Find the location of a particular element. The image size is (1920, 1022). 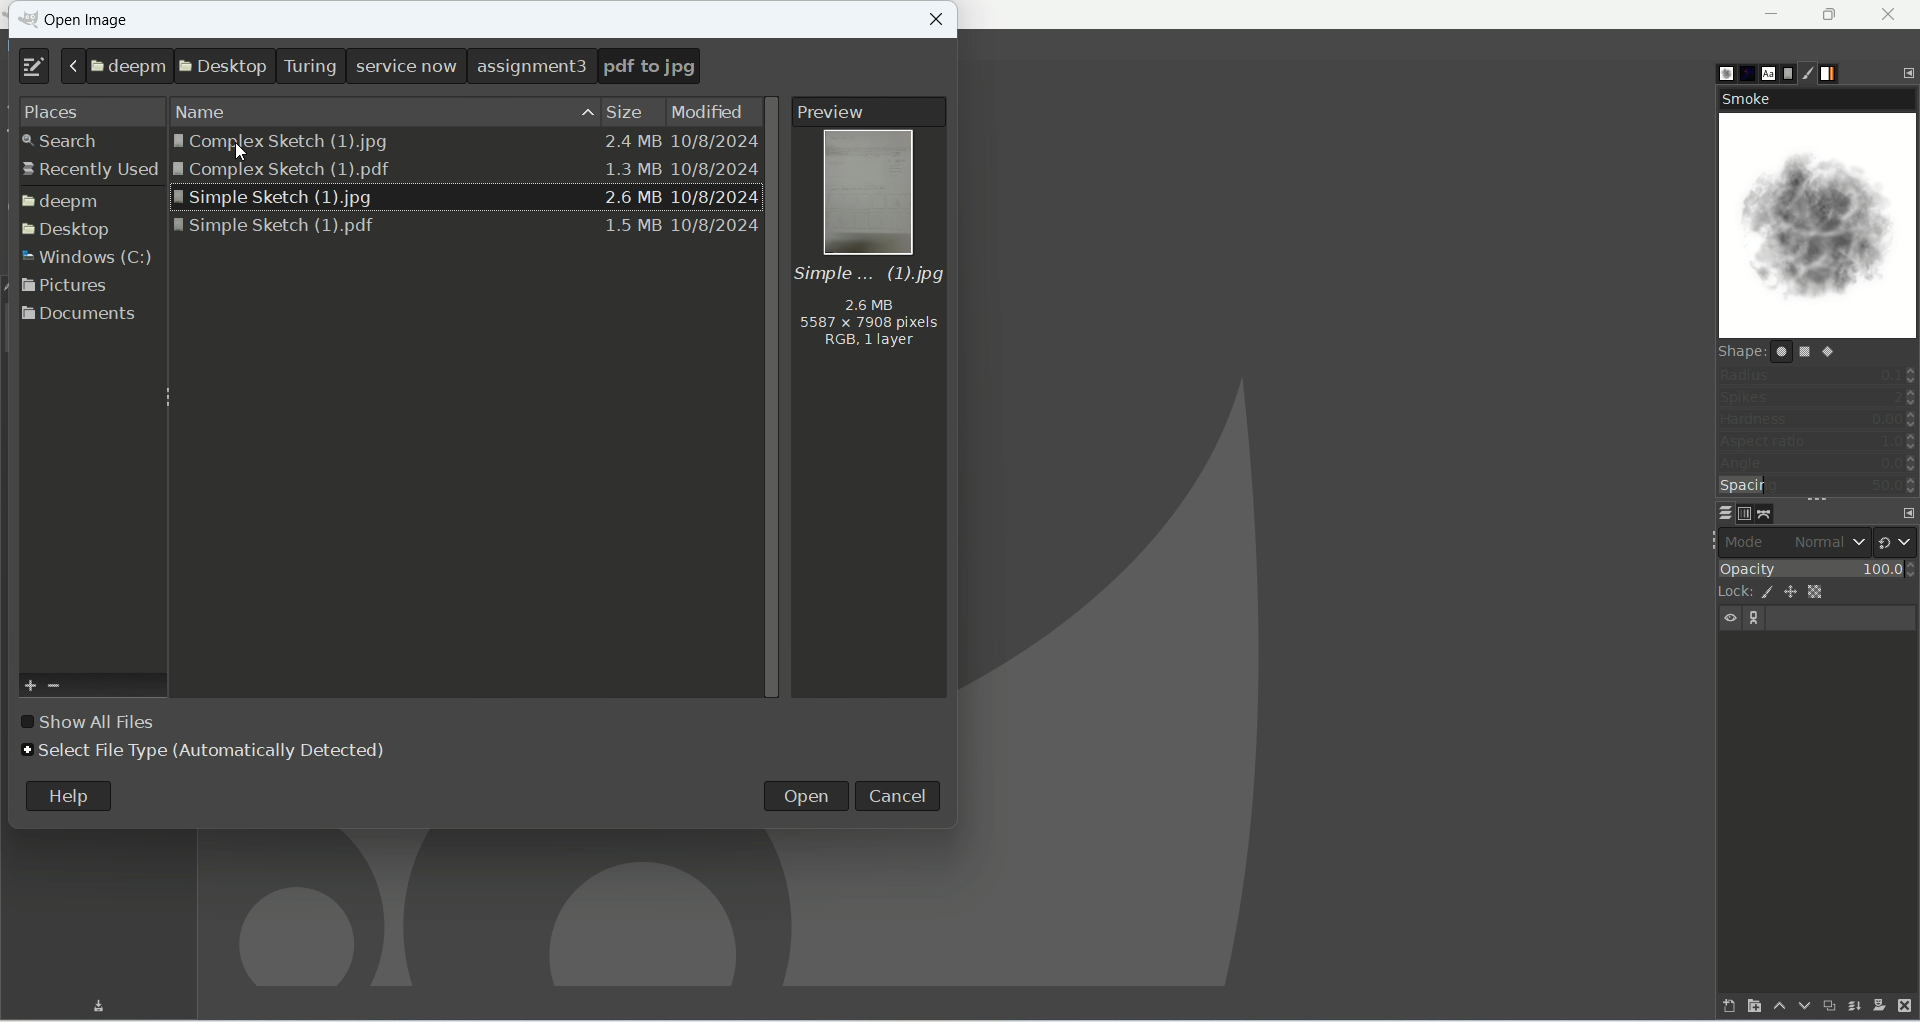

open image is located at coordinates (85, 24).